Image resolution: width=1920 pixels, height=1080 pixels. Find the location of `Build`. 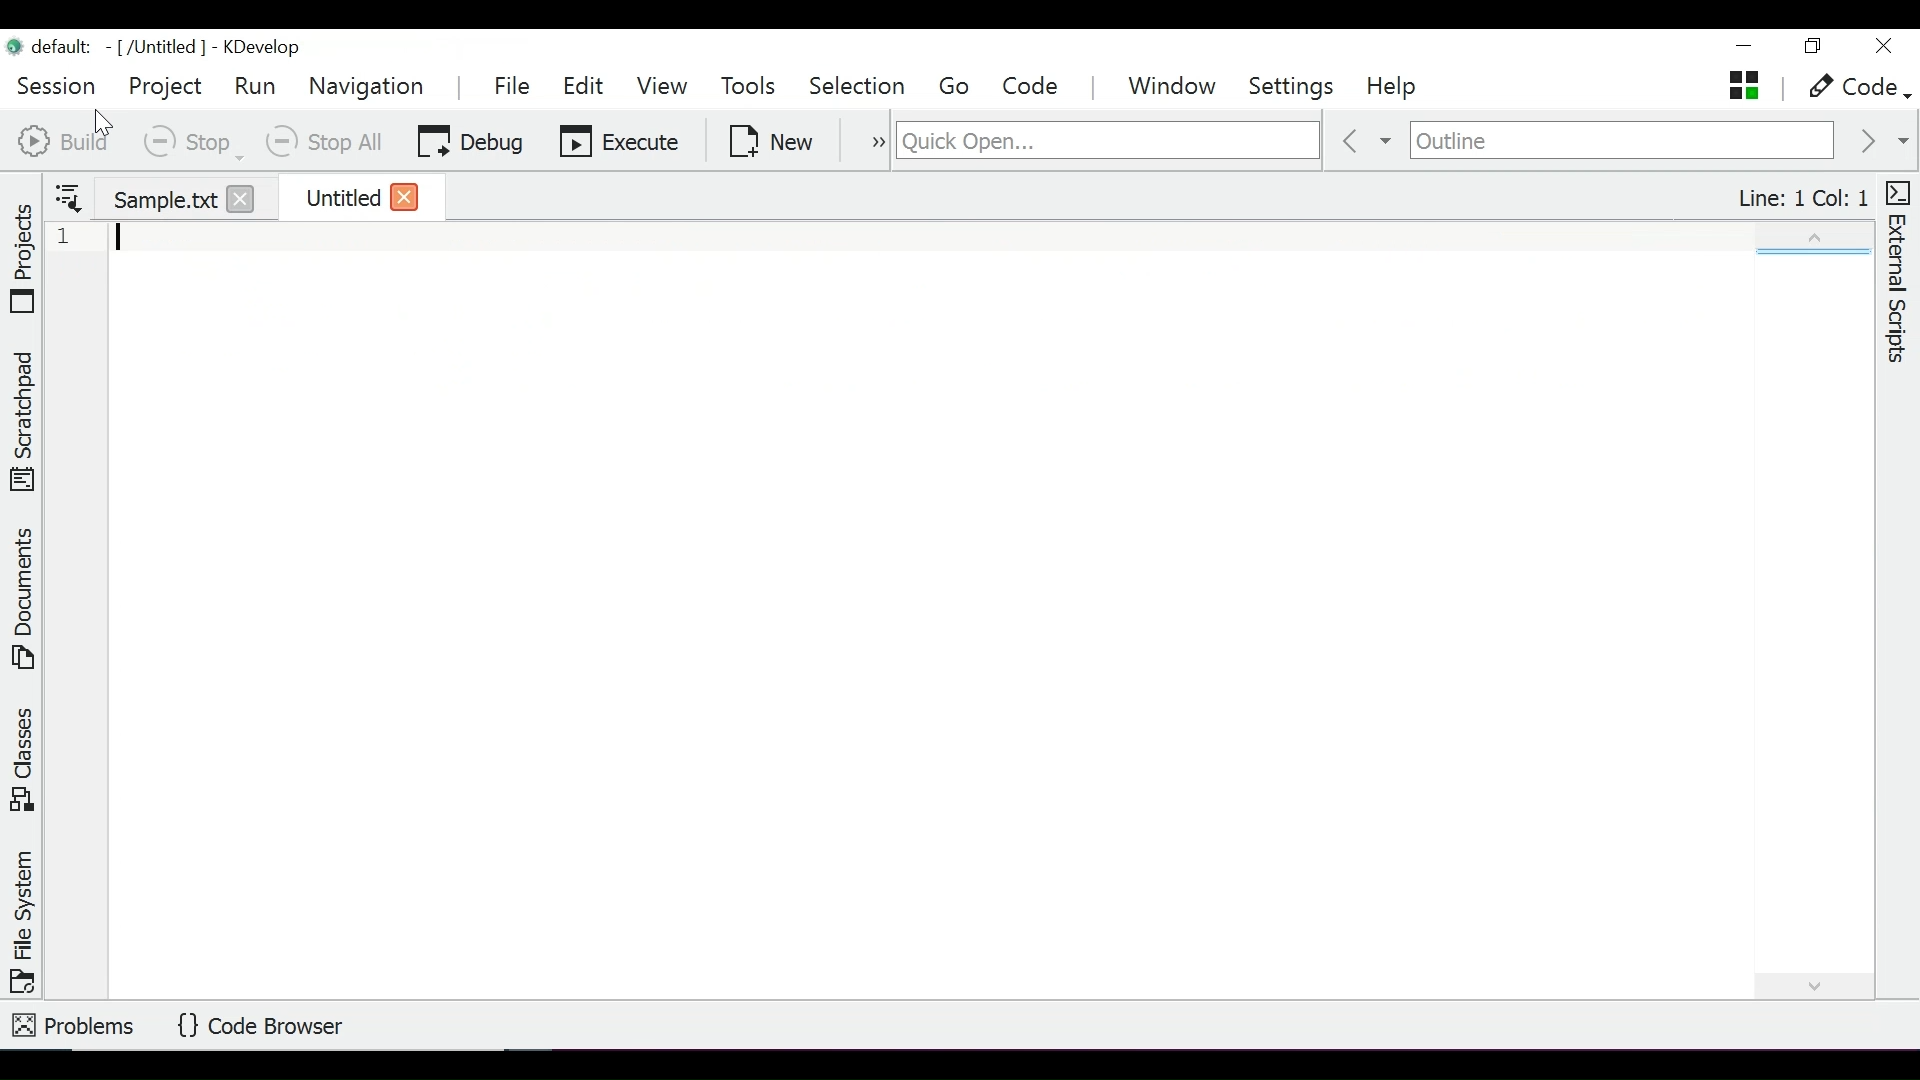

Build is located at coordinates (71, 143).